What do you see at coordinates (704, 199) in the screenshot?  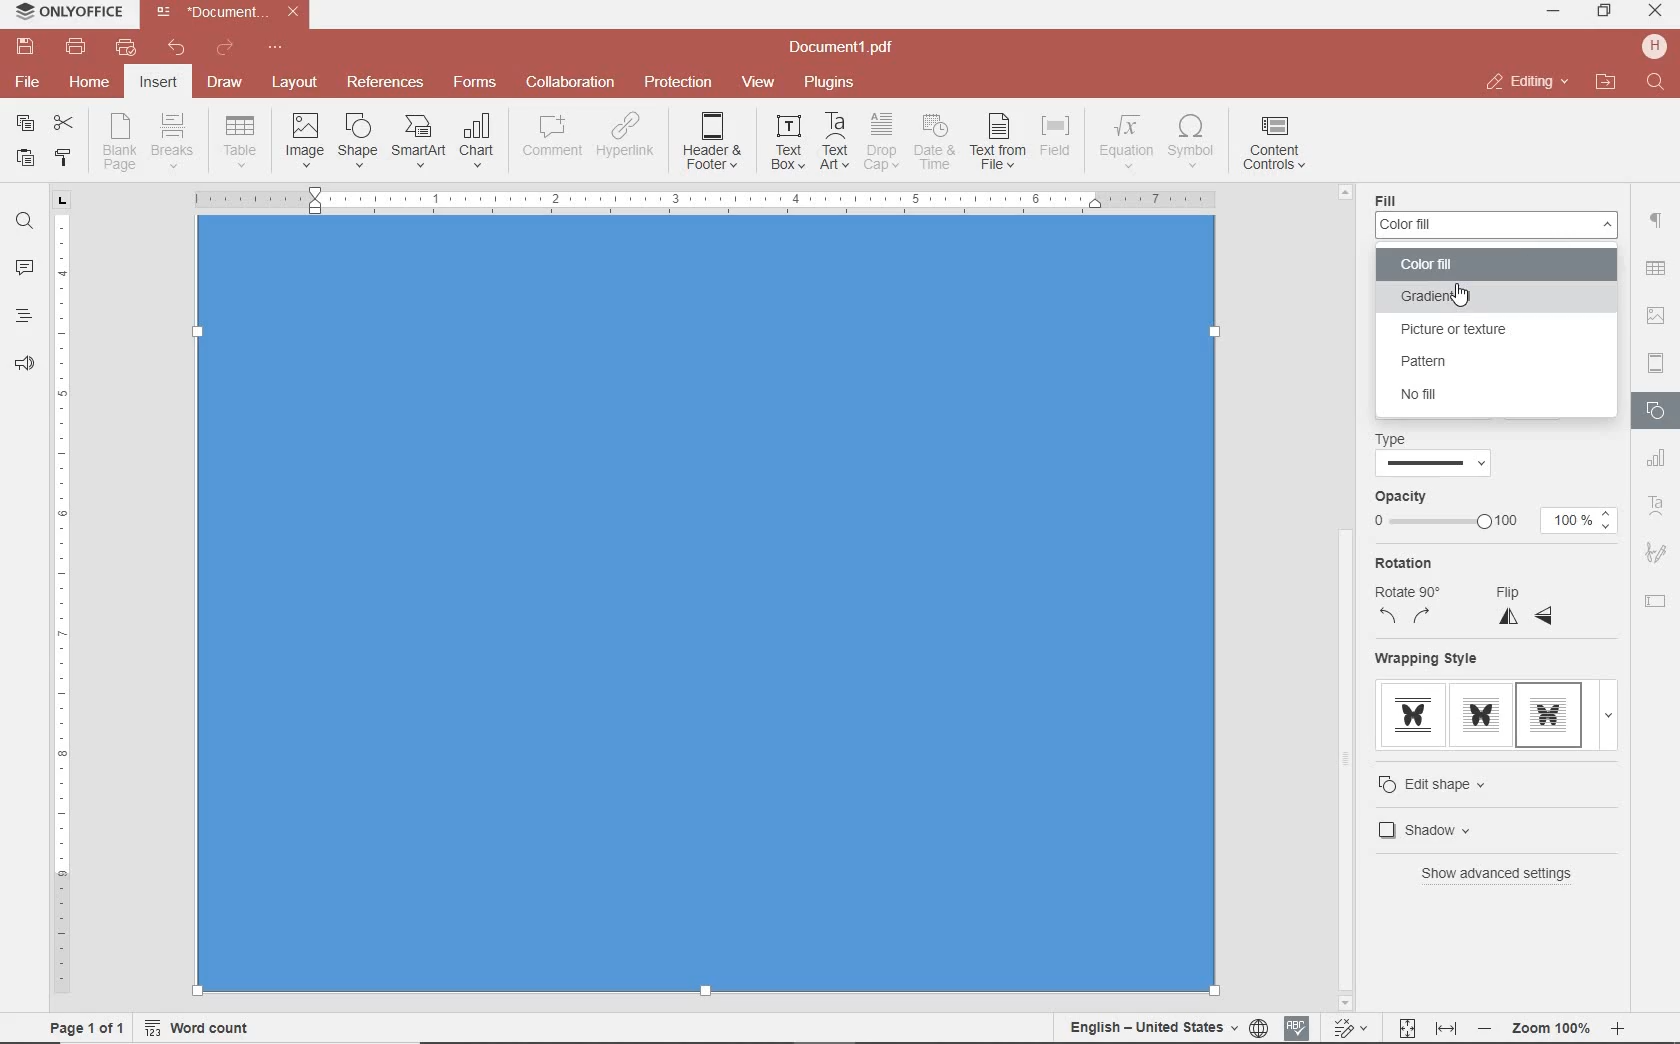 I see `` at bounding box center [704, 199].